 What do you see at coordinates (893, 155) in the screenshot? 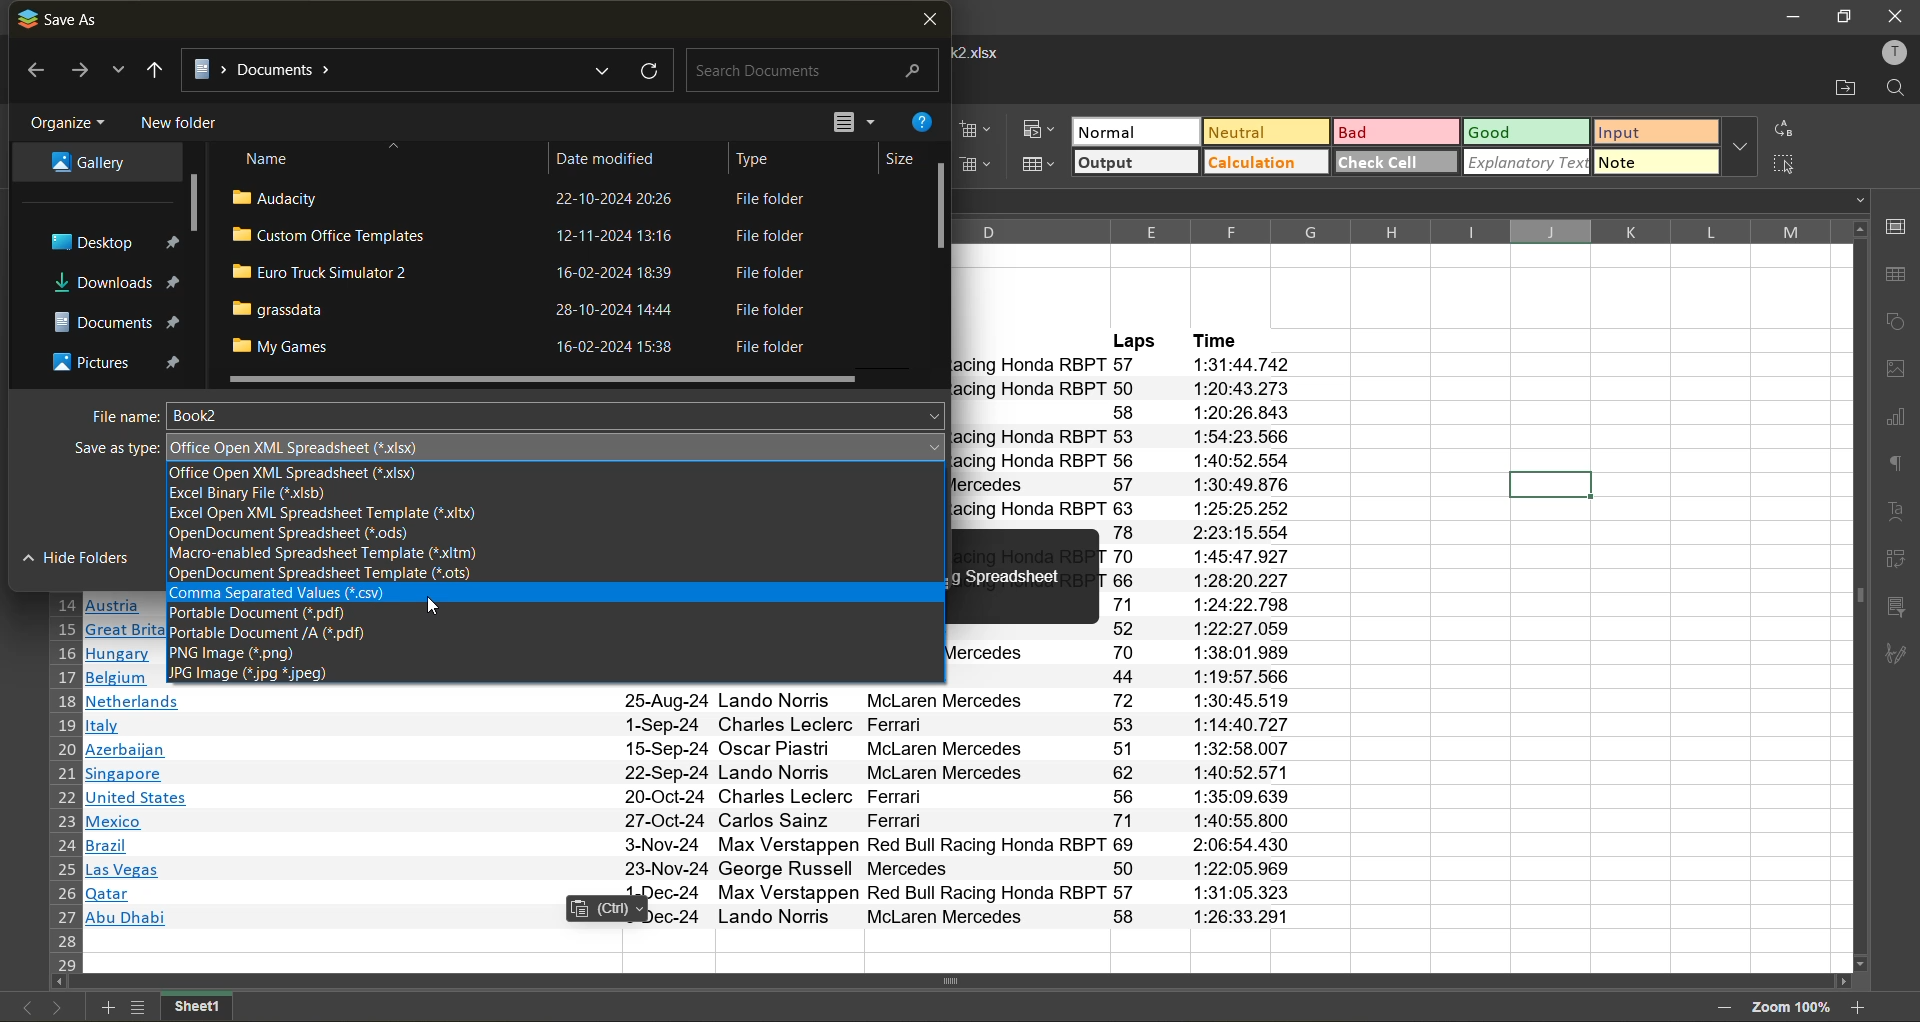
I see `size` at bounding box center [893, 155].